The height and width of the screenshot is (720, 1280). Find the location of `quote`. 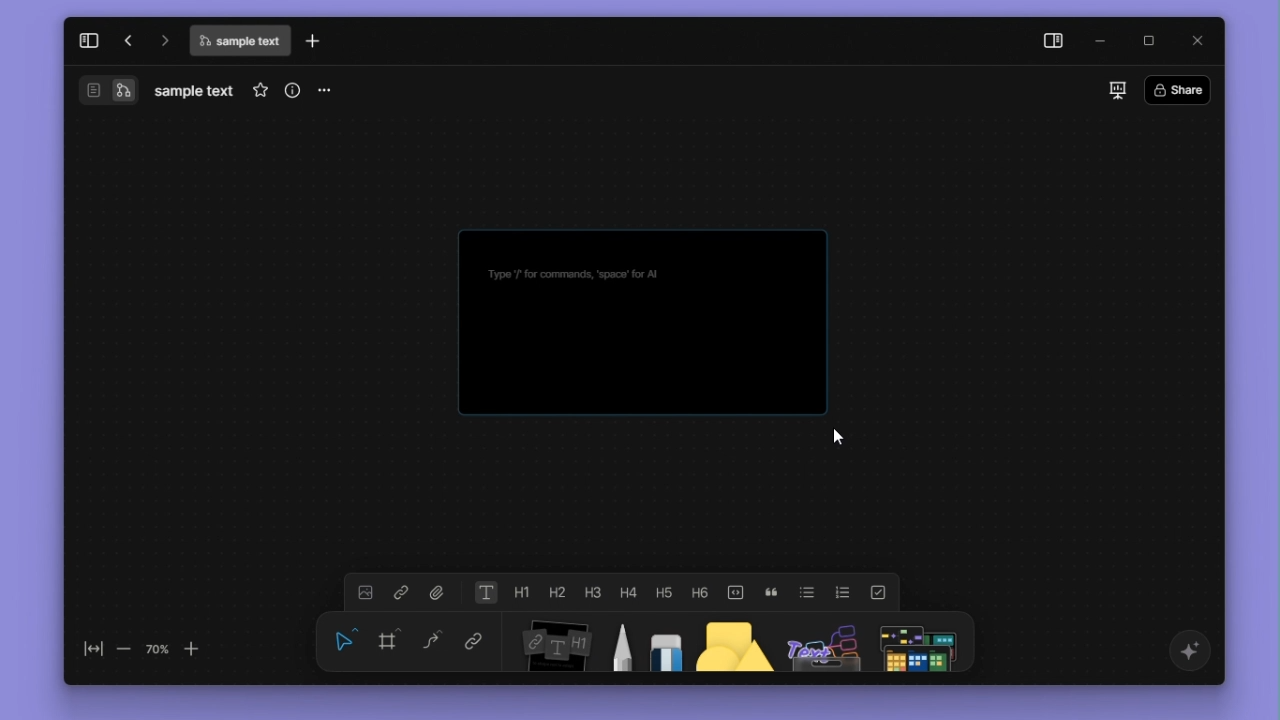

quote is located at coordinates (773, 591).